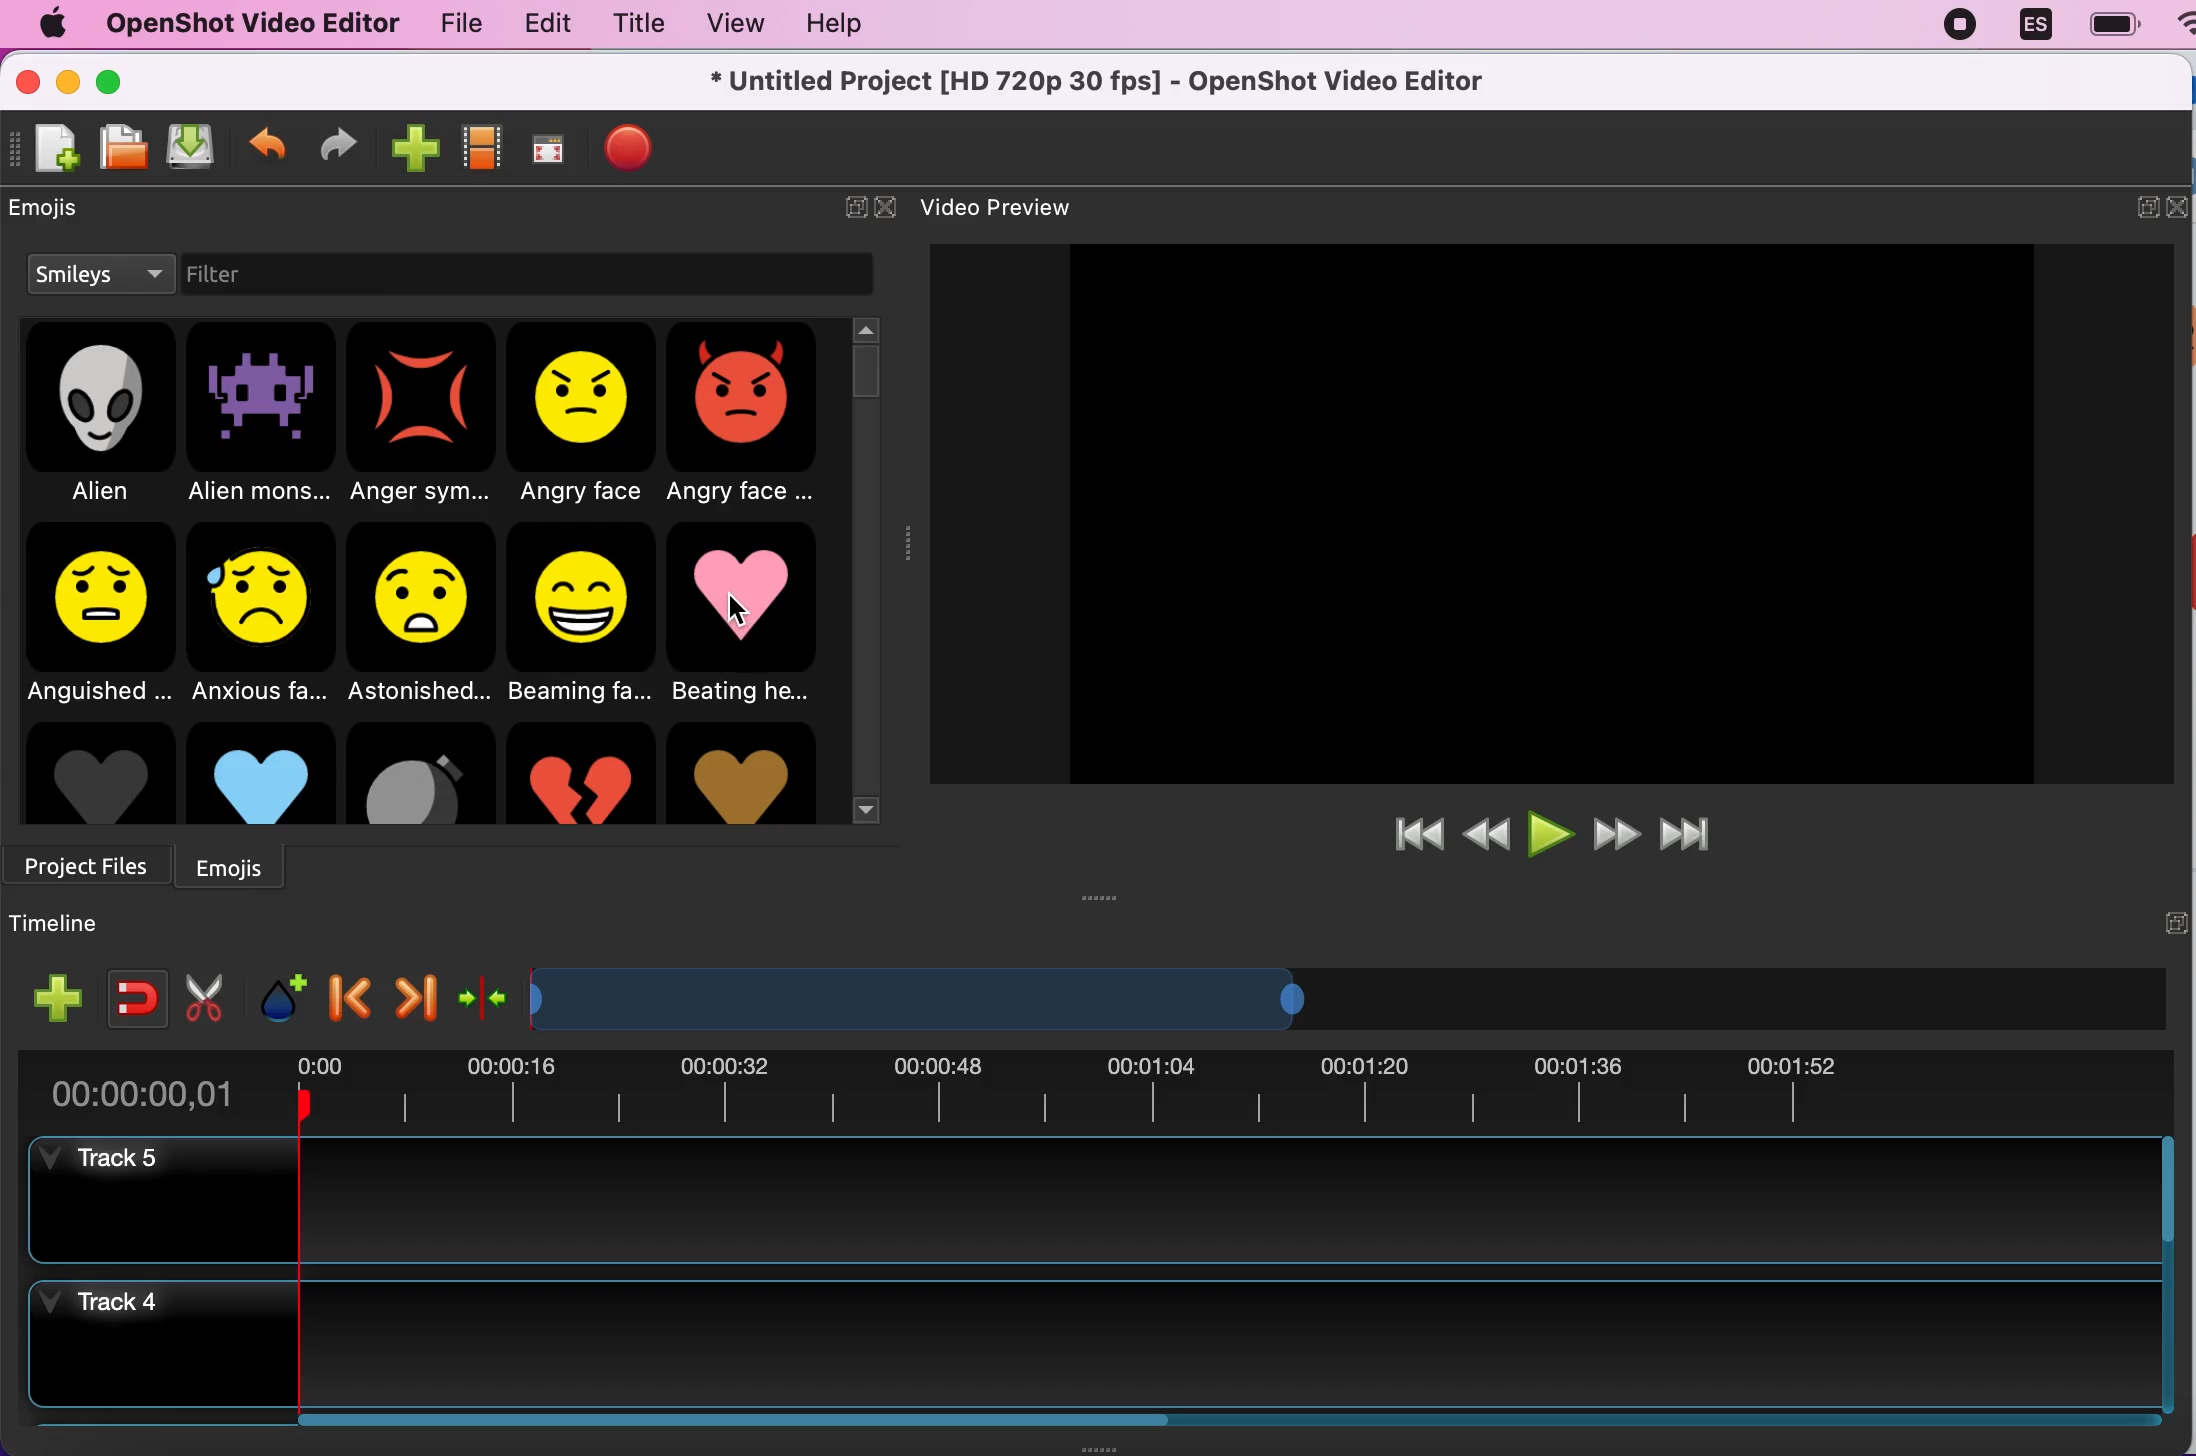  What do you see at coordinates (103, 418) in the screenshot?
I see `alien` at bounding box center [103, 418].